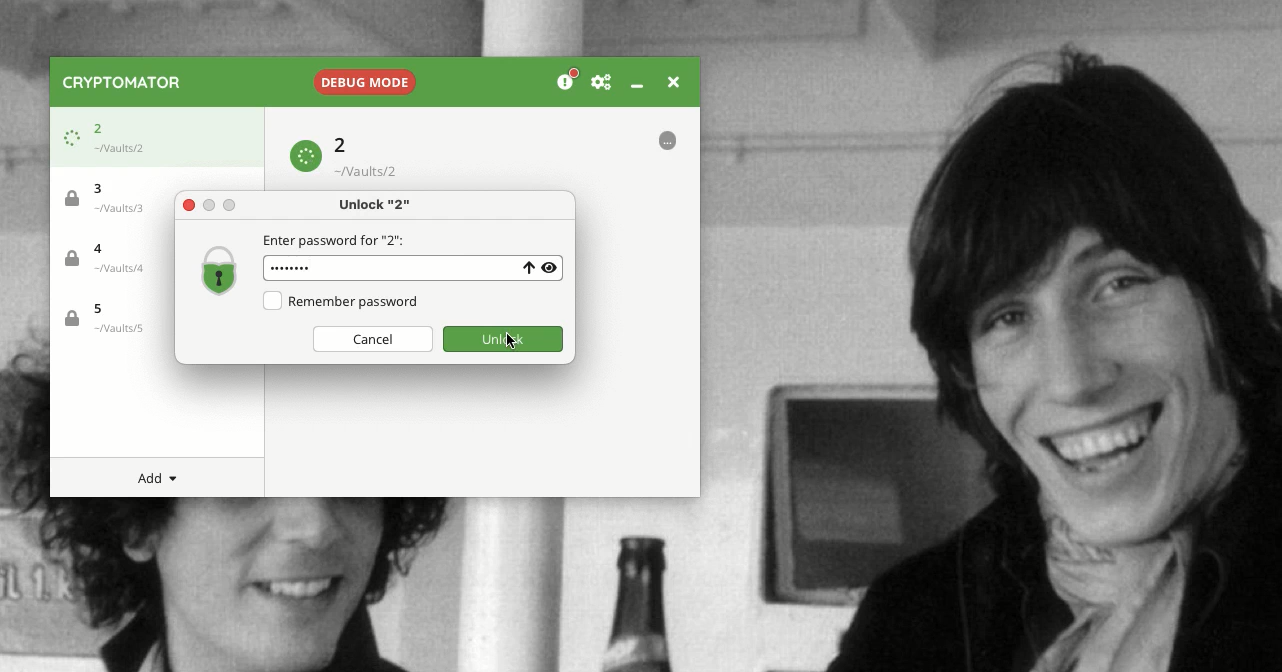 This screenshot has width=1282, height=672. I want to click on More options, so click(670, 139).